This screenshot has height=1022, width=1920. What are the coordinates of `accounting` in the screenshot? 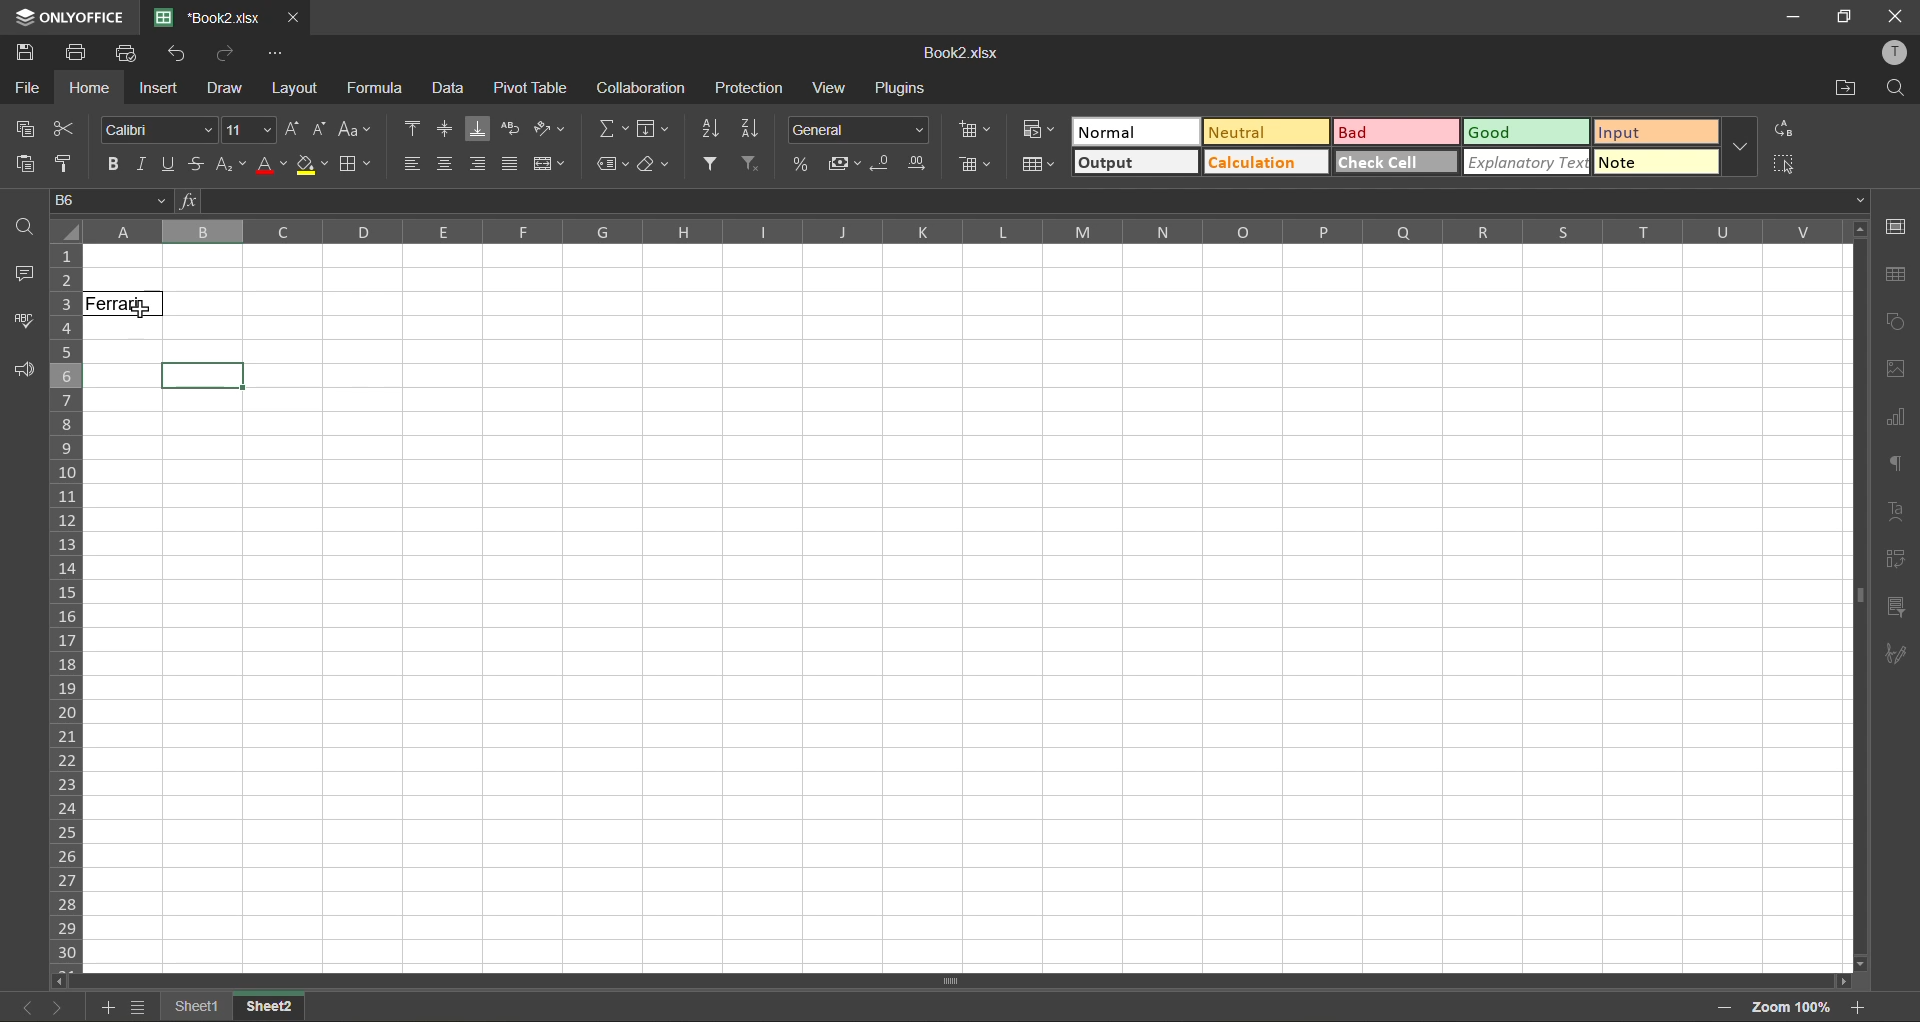 It's located at (842, 164).